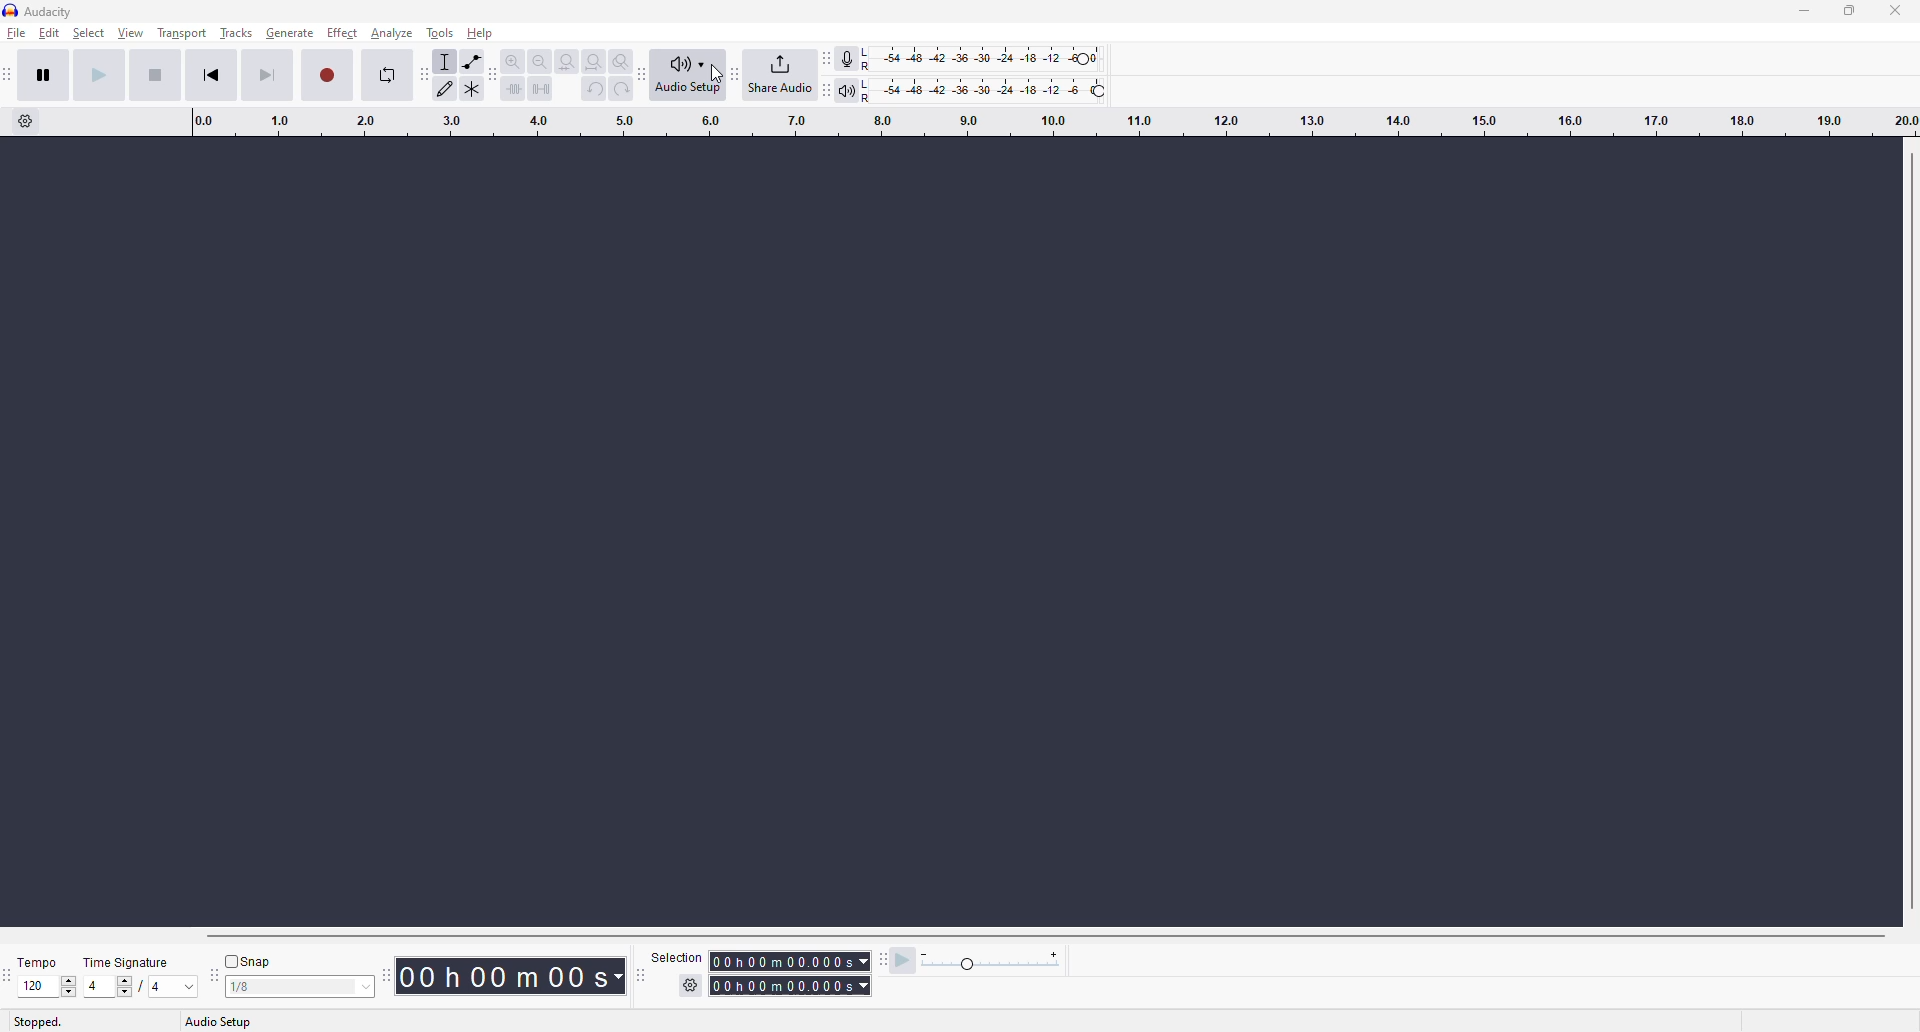  Describe the element at coordinates (258, 75) in the screenshot. I see `skip to end` at that location.